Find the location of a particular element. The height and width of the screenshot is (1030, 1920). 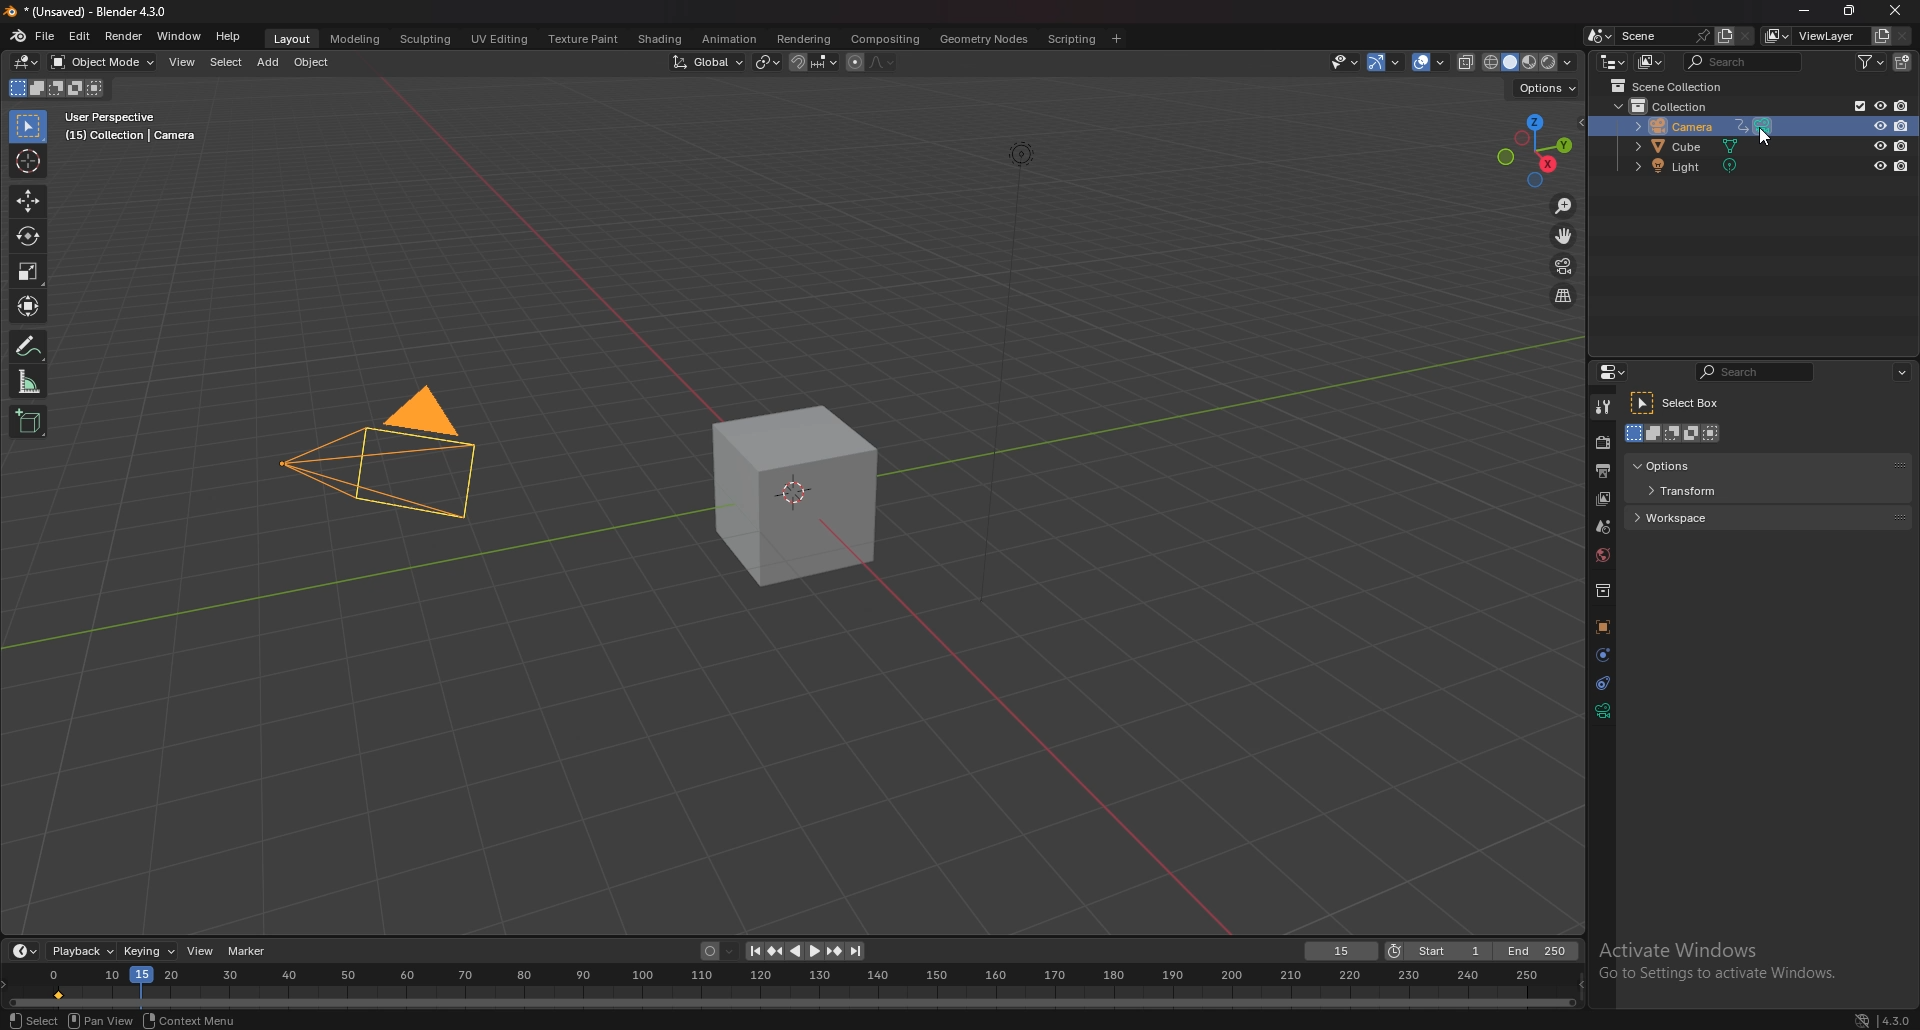

perspective/orthographic is located at coordinates (1564, 296).